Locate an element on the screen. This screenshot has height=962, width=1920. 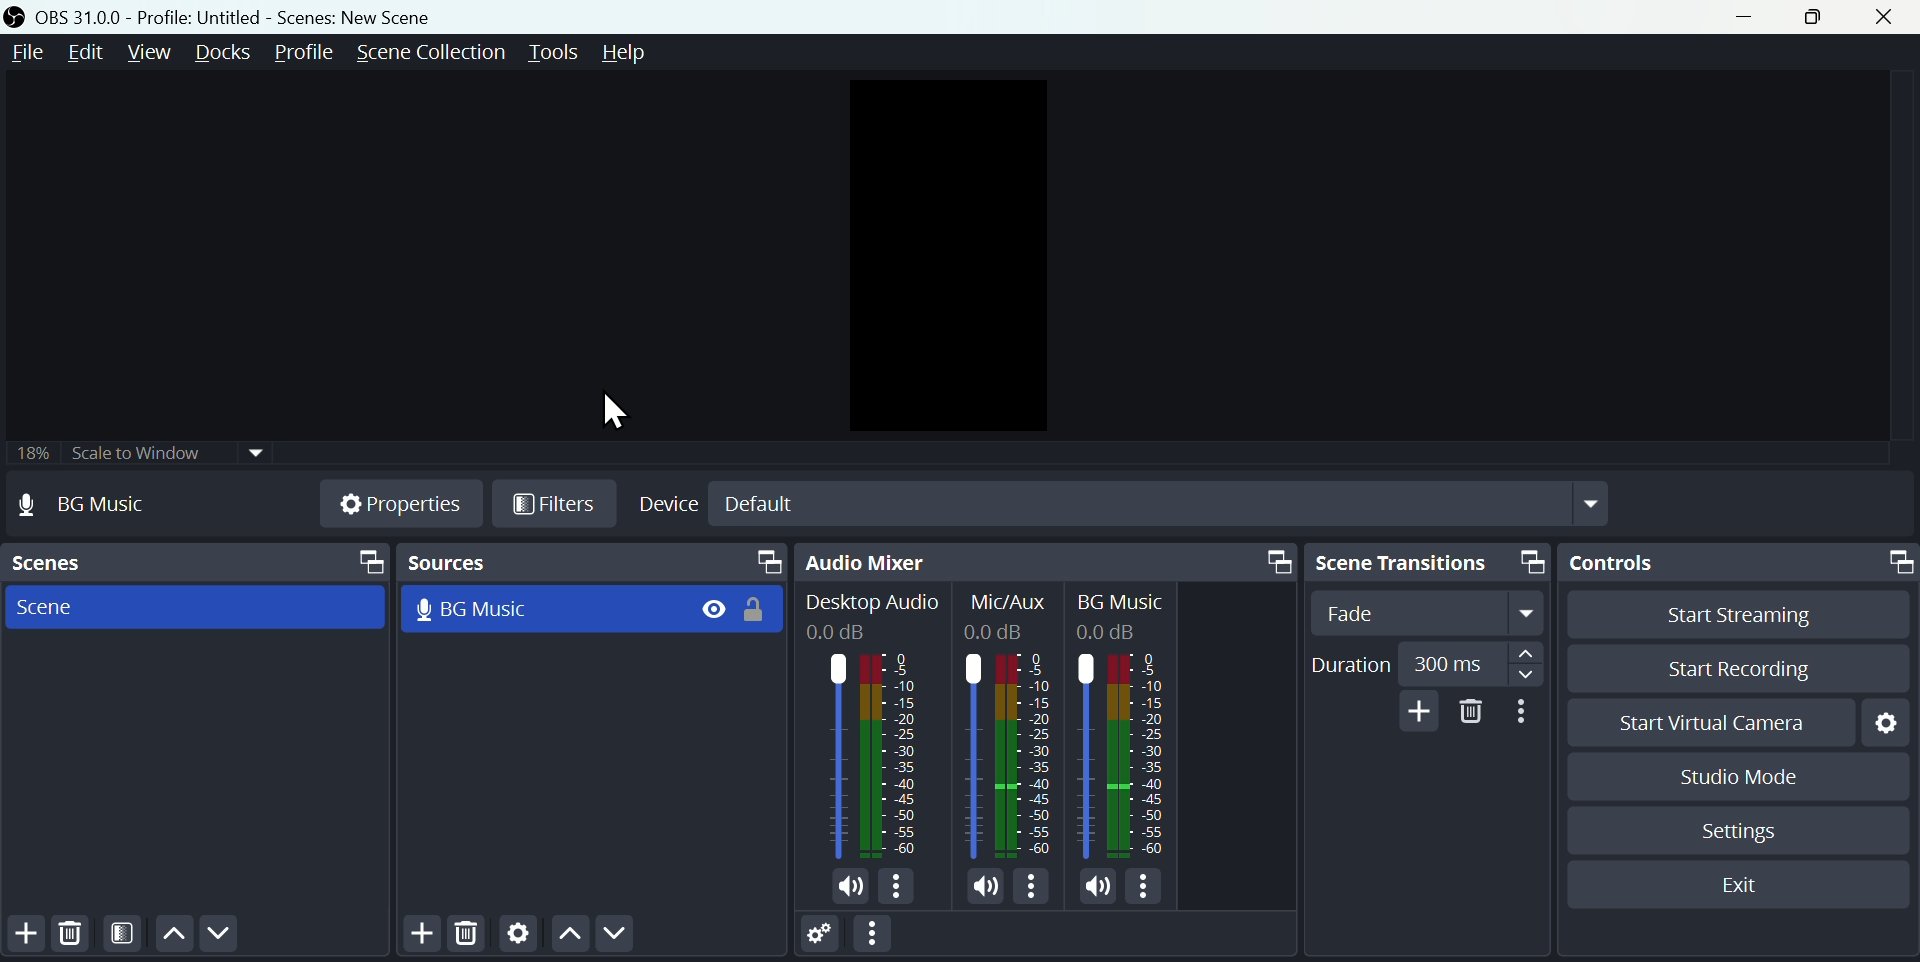
Controls is located at coordinates (1738, 558).